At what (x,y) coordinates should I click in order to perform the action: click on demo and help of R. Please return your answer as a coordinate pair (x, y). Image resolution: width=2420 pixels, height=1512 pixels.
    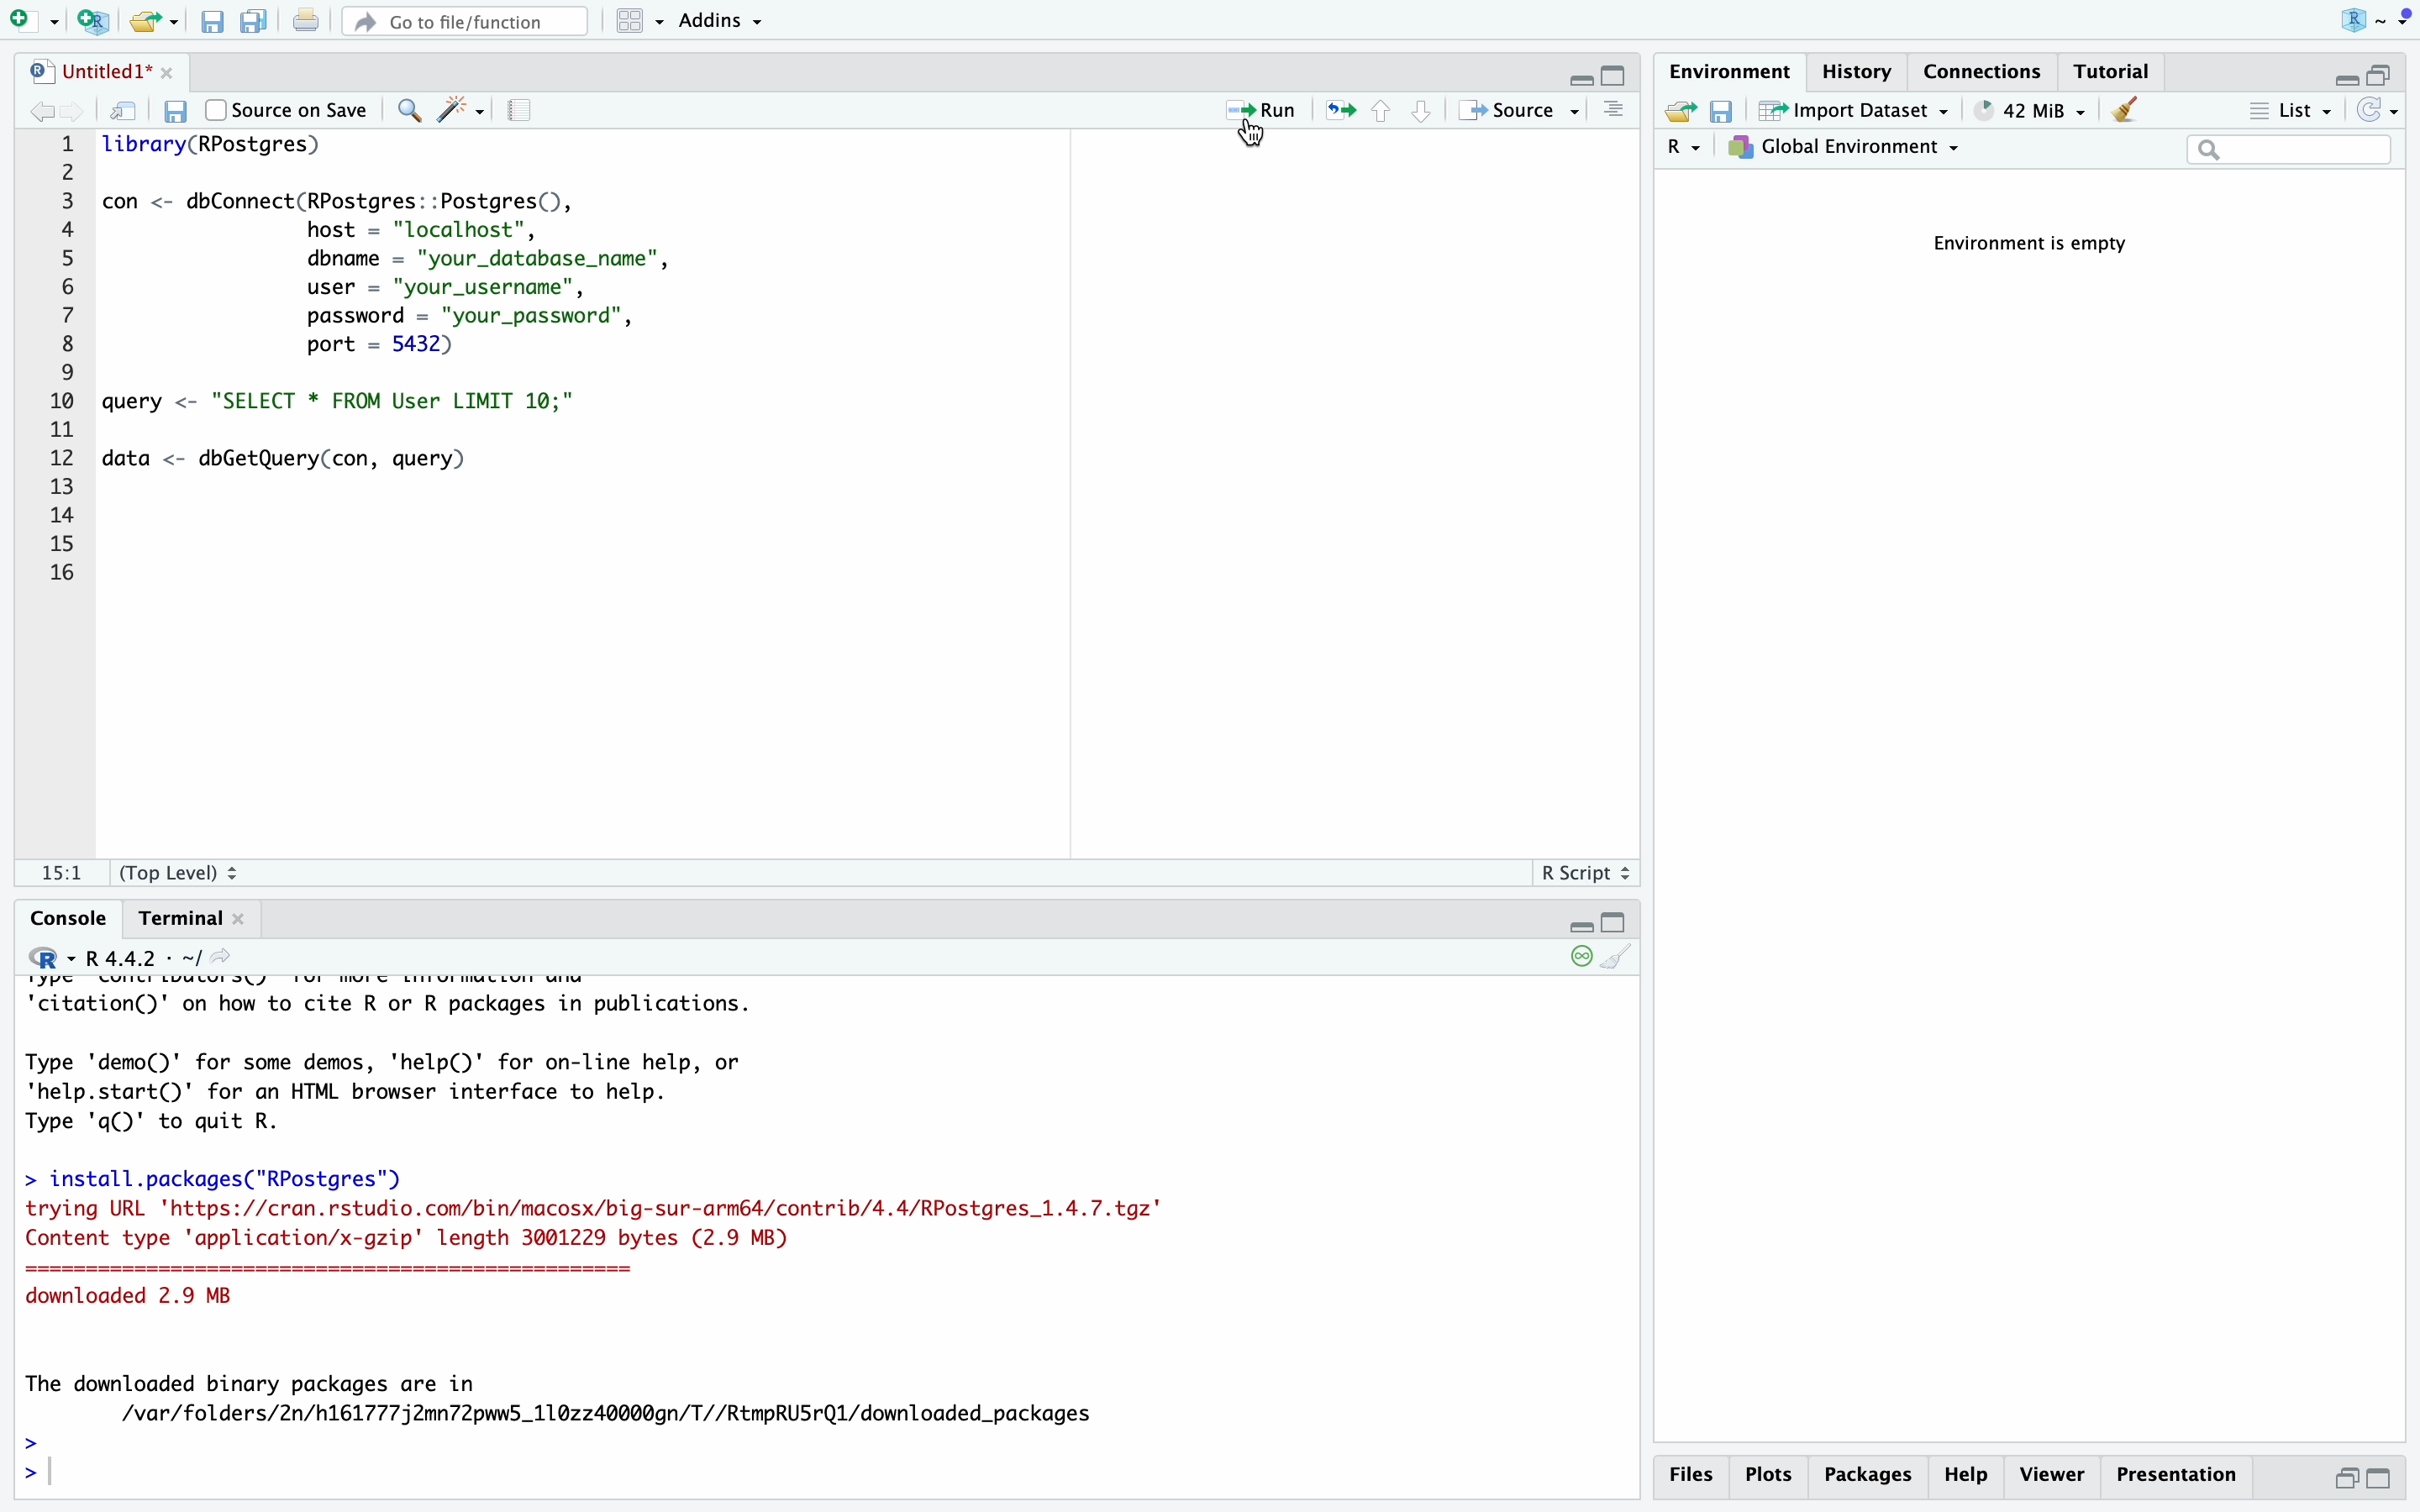
    Looking at the image, I should click on (389, 1096).